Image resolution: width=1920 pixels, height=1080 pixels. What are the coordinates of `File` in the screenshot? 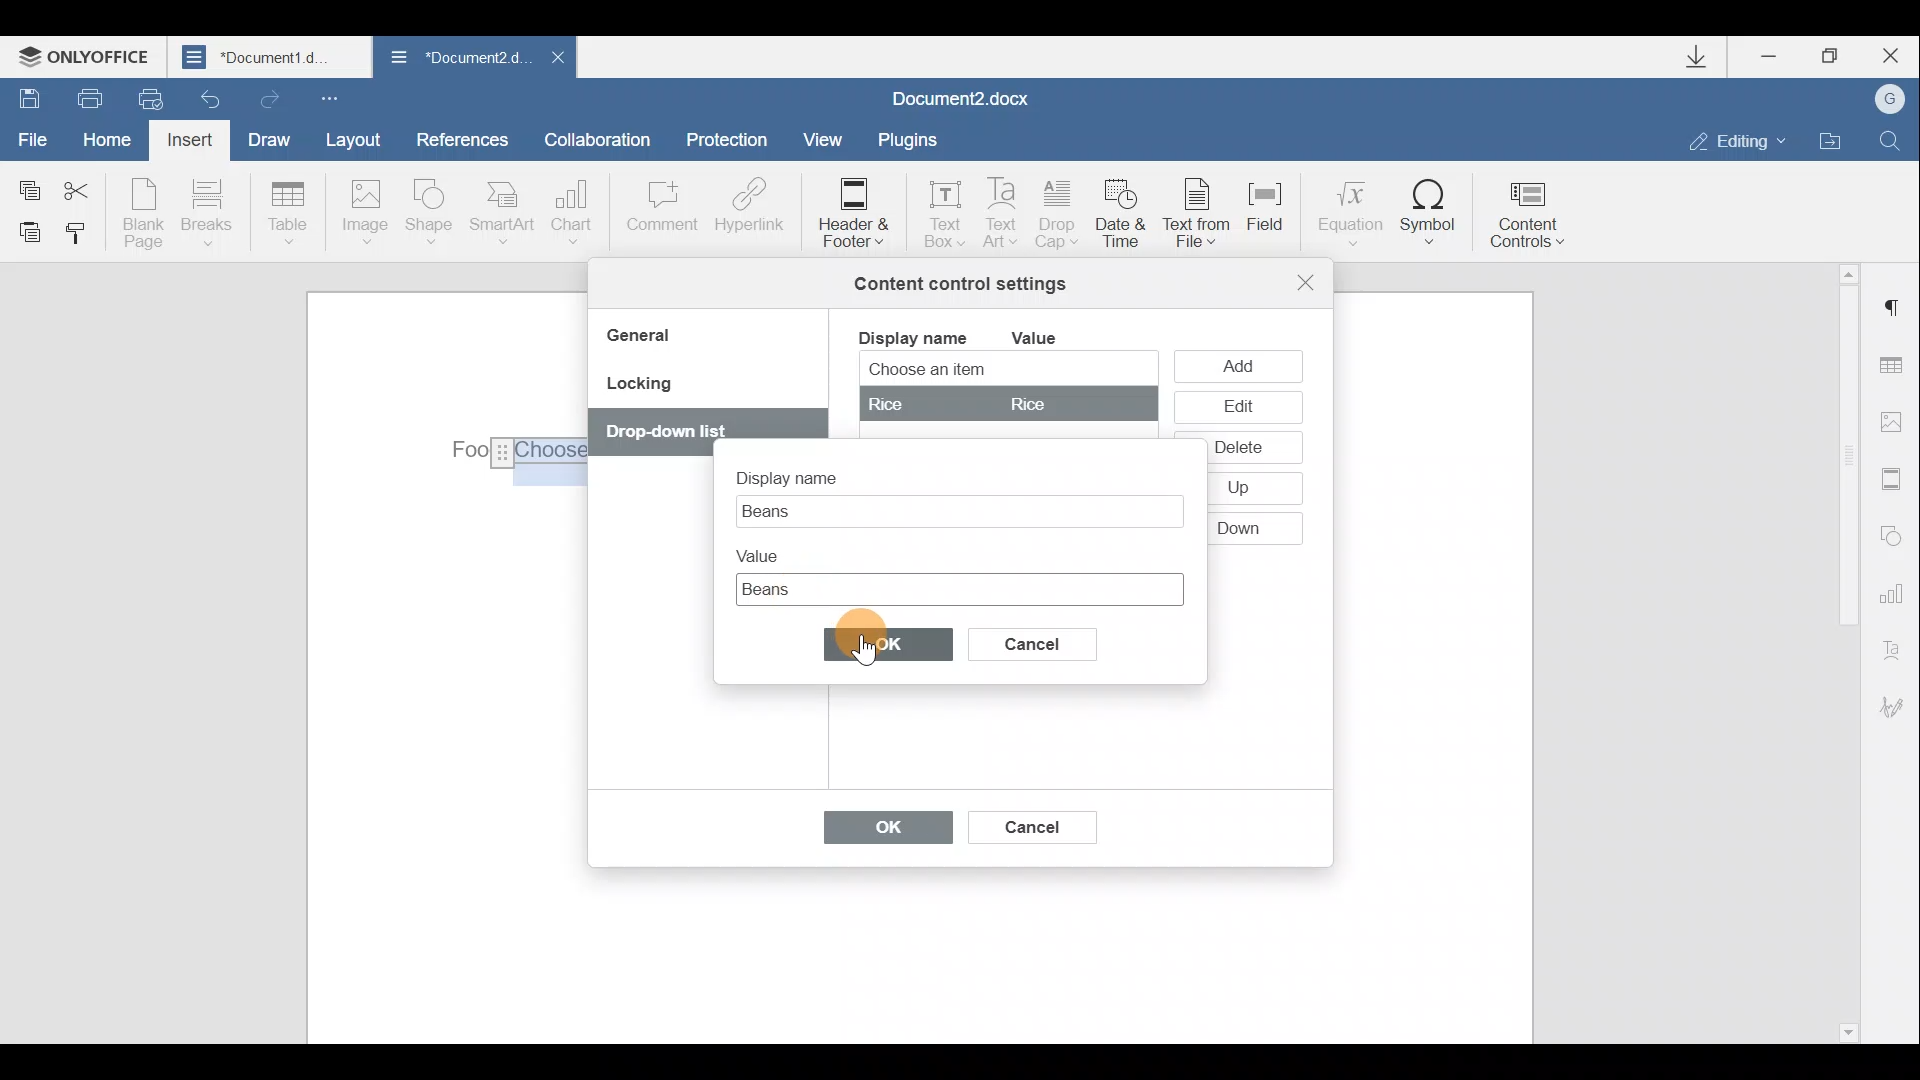 It's located at (34, 137).